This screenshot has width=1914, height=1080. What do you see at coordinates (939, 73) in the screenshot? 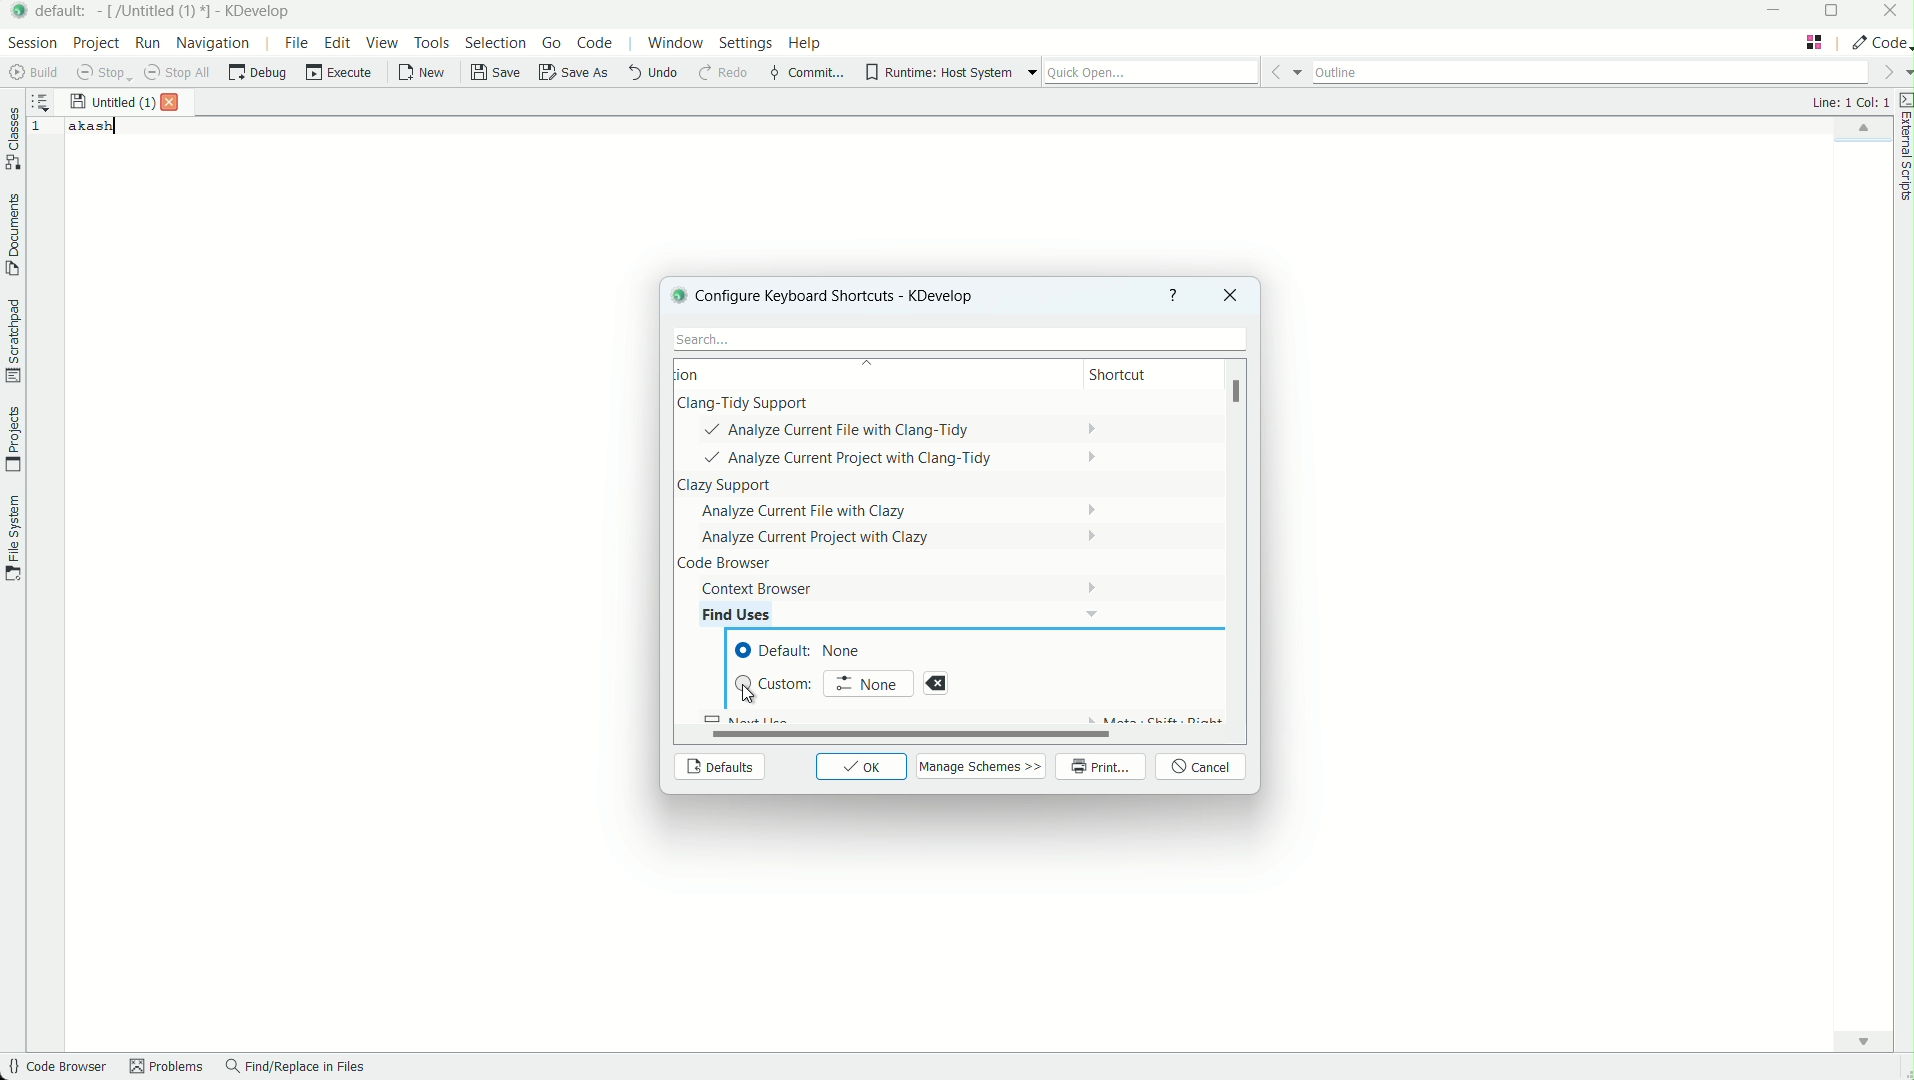
I see `runtime host system` at bounding box center [939, 73].